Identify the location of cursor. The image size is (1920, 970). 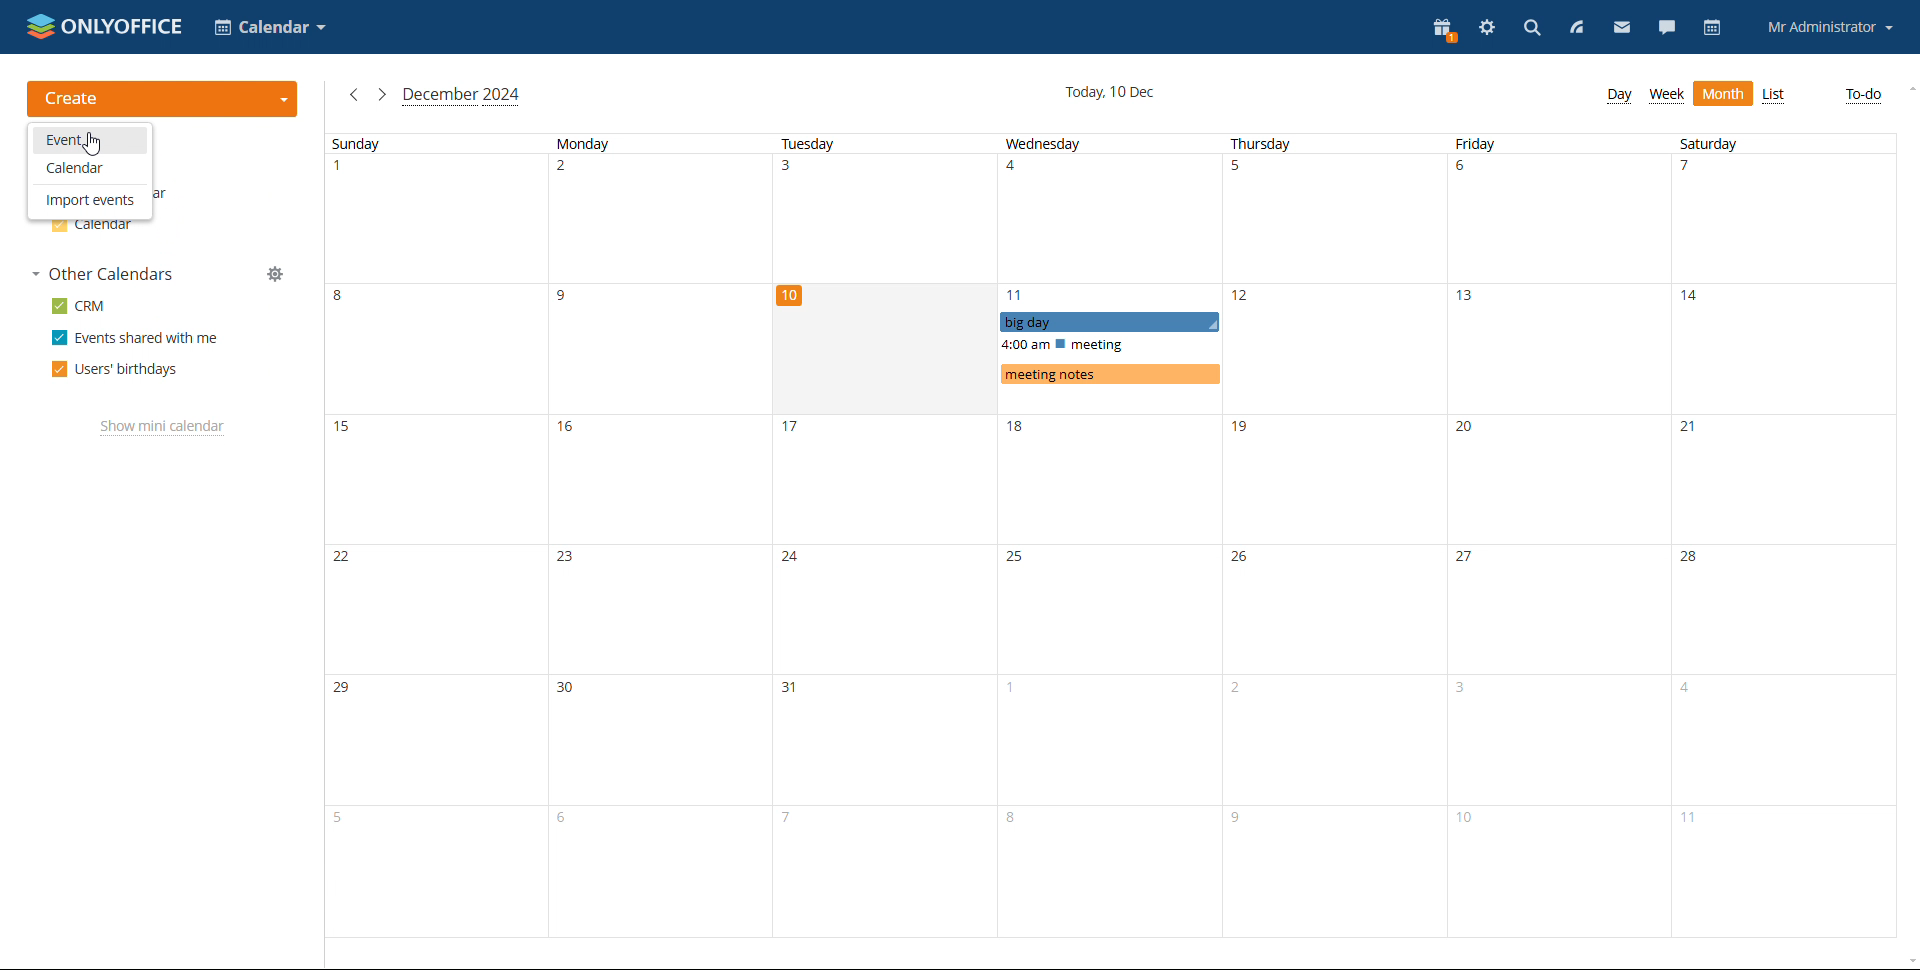
(95, 146).